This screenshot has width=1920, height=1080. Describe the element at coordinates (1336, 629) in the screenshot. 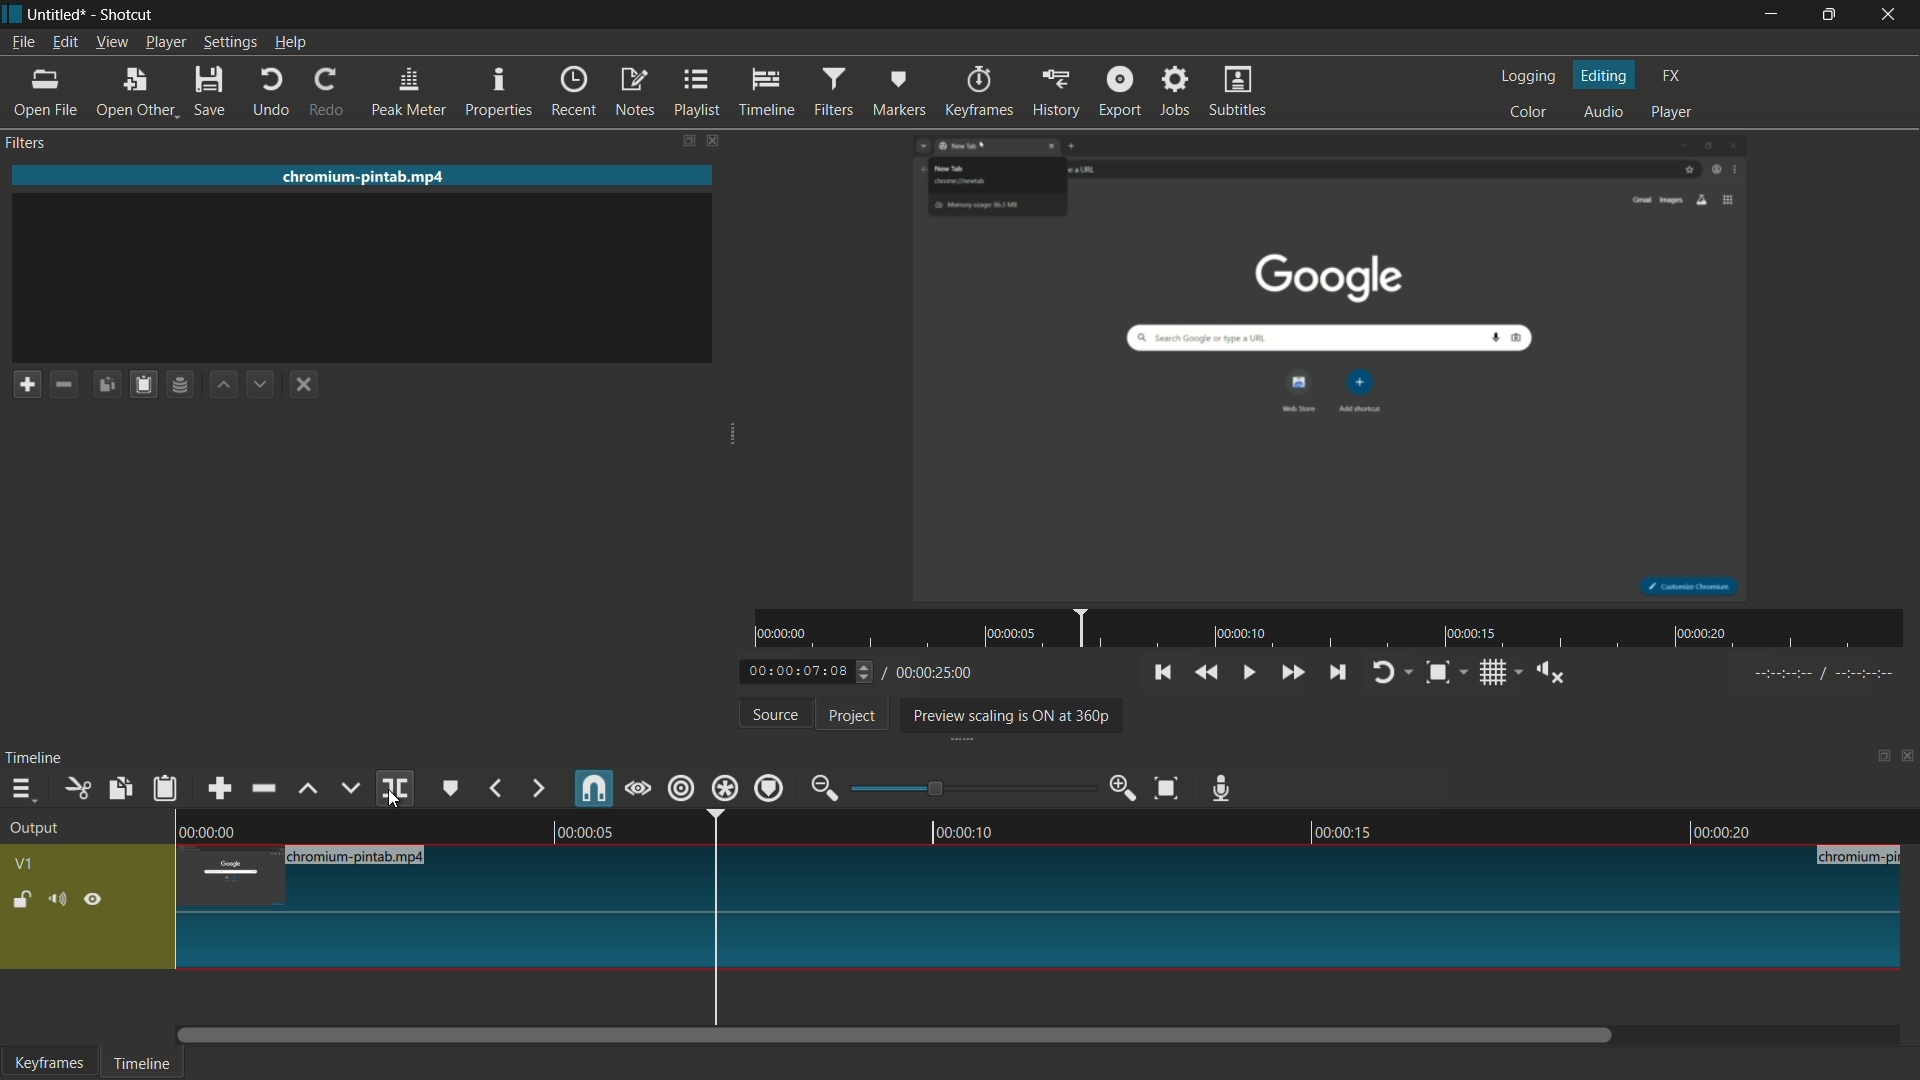

I see `time` at that location.